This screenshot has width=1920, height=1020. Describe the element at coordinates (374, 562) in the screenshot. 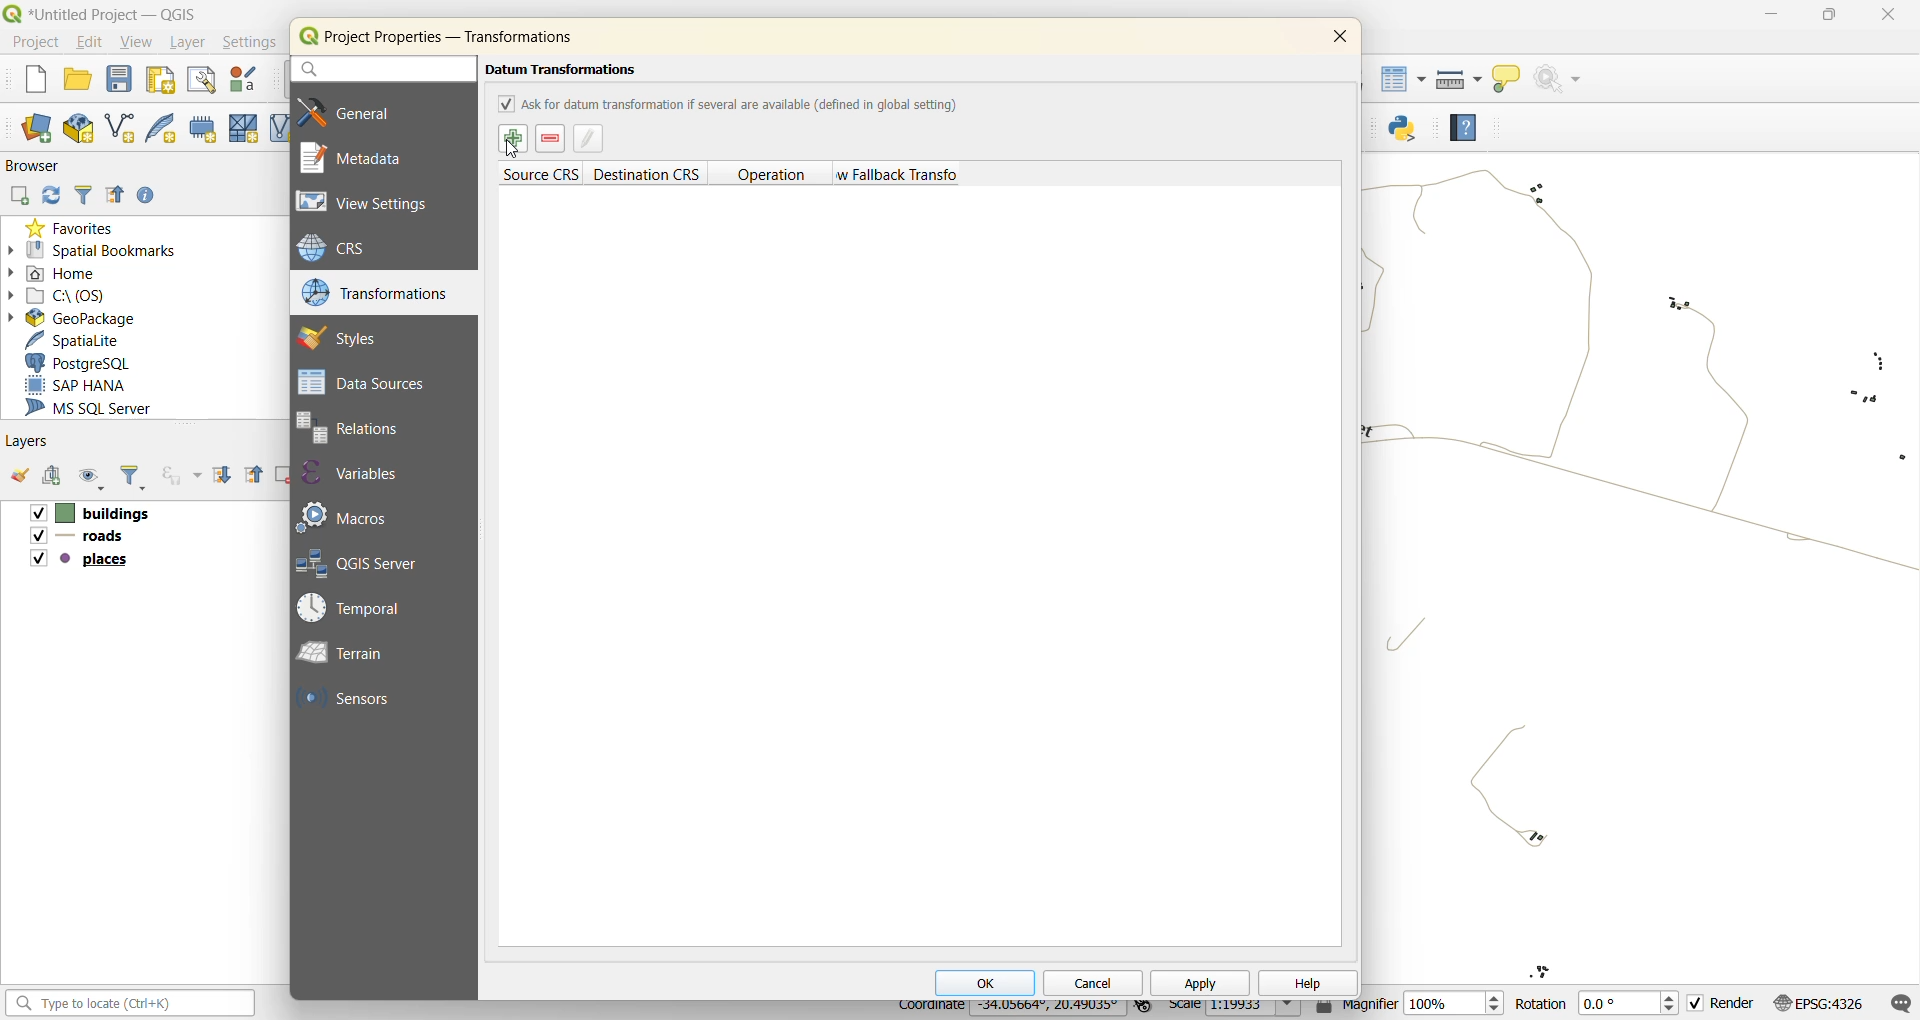

I see `qgis server` at that location.